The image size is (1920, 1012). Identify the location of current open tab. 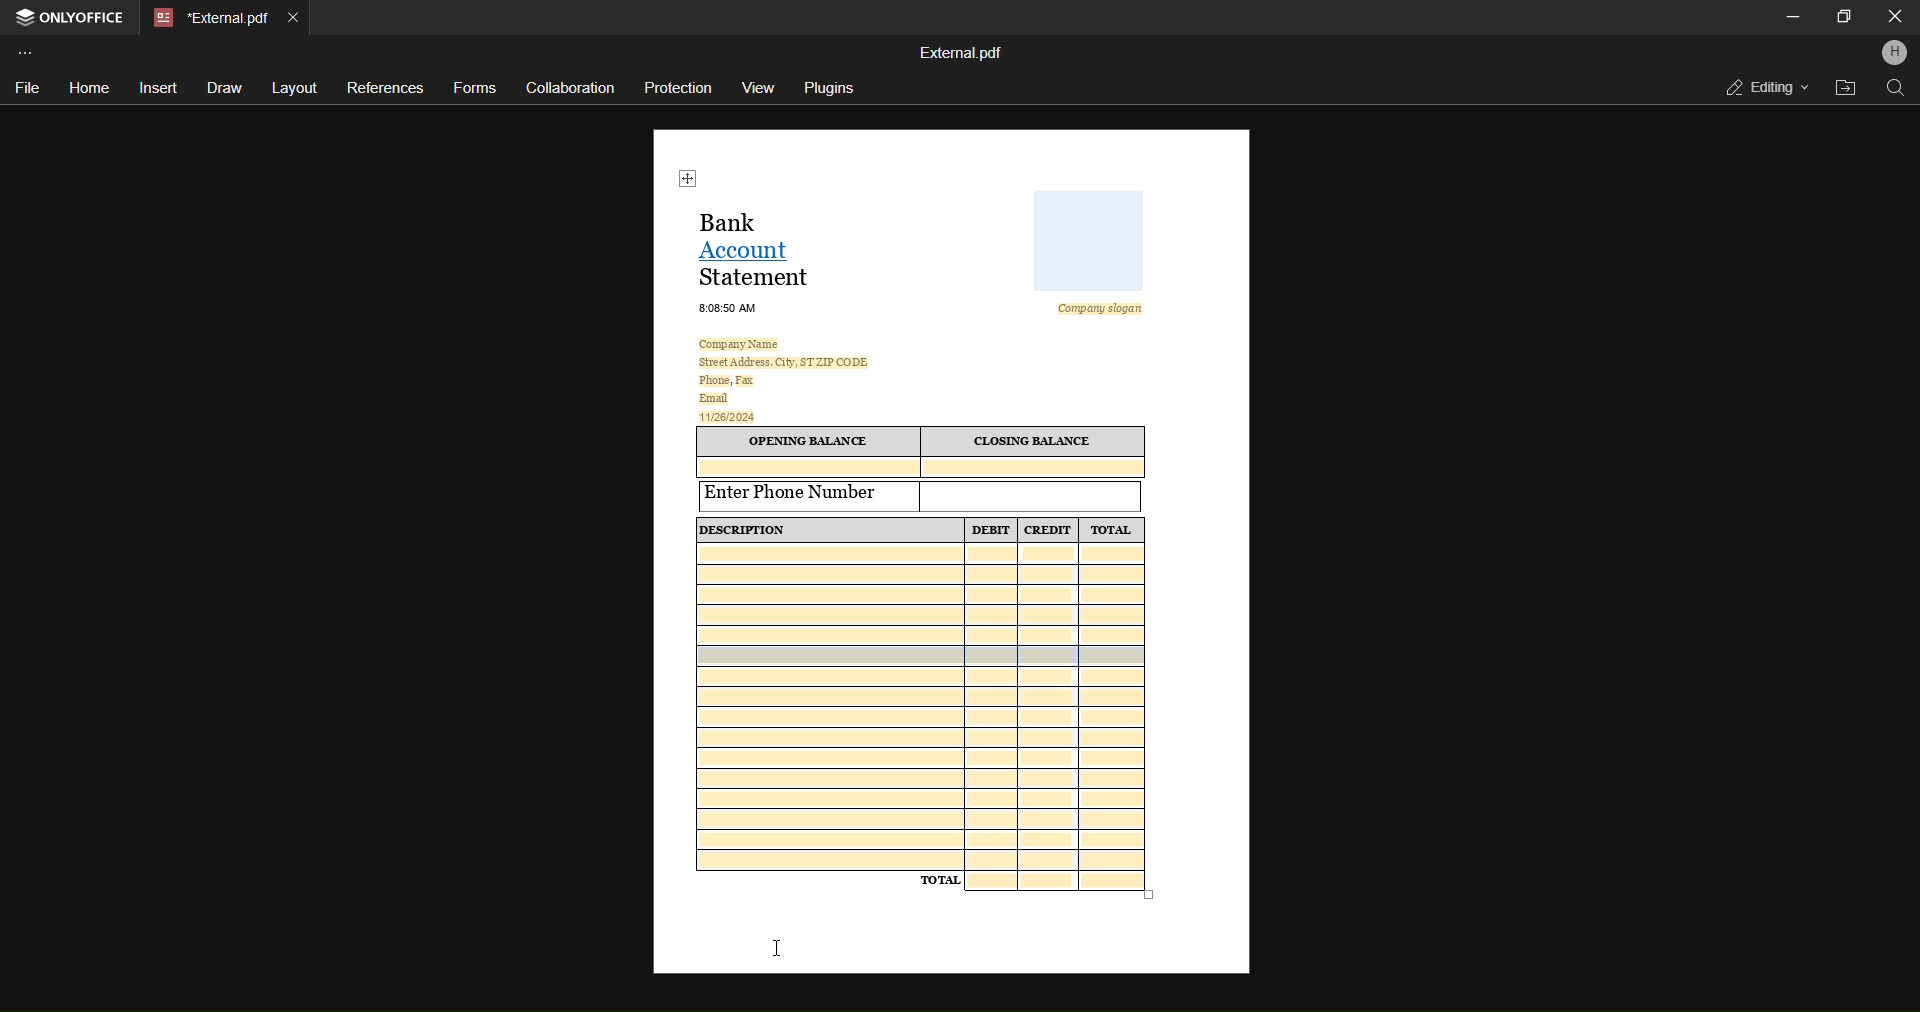
(208, 16).